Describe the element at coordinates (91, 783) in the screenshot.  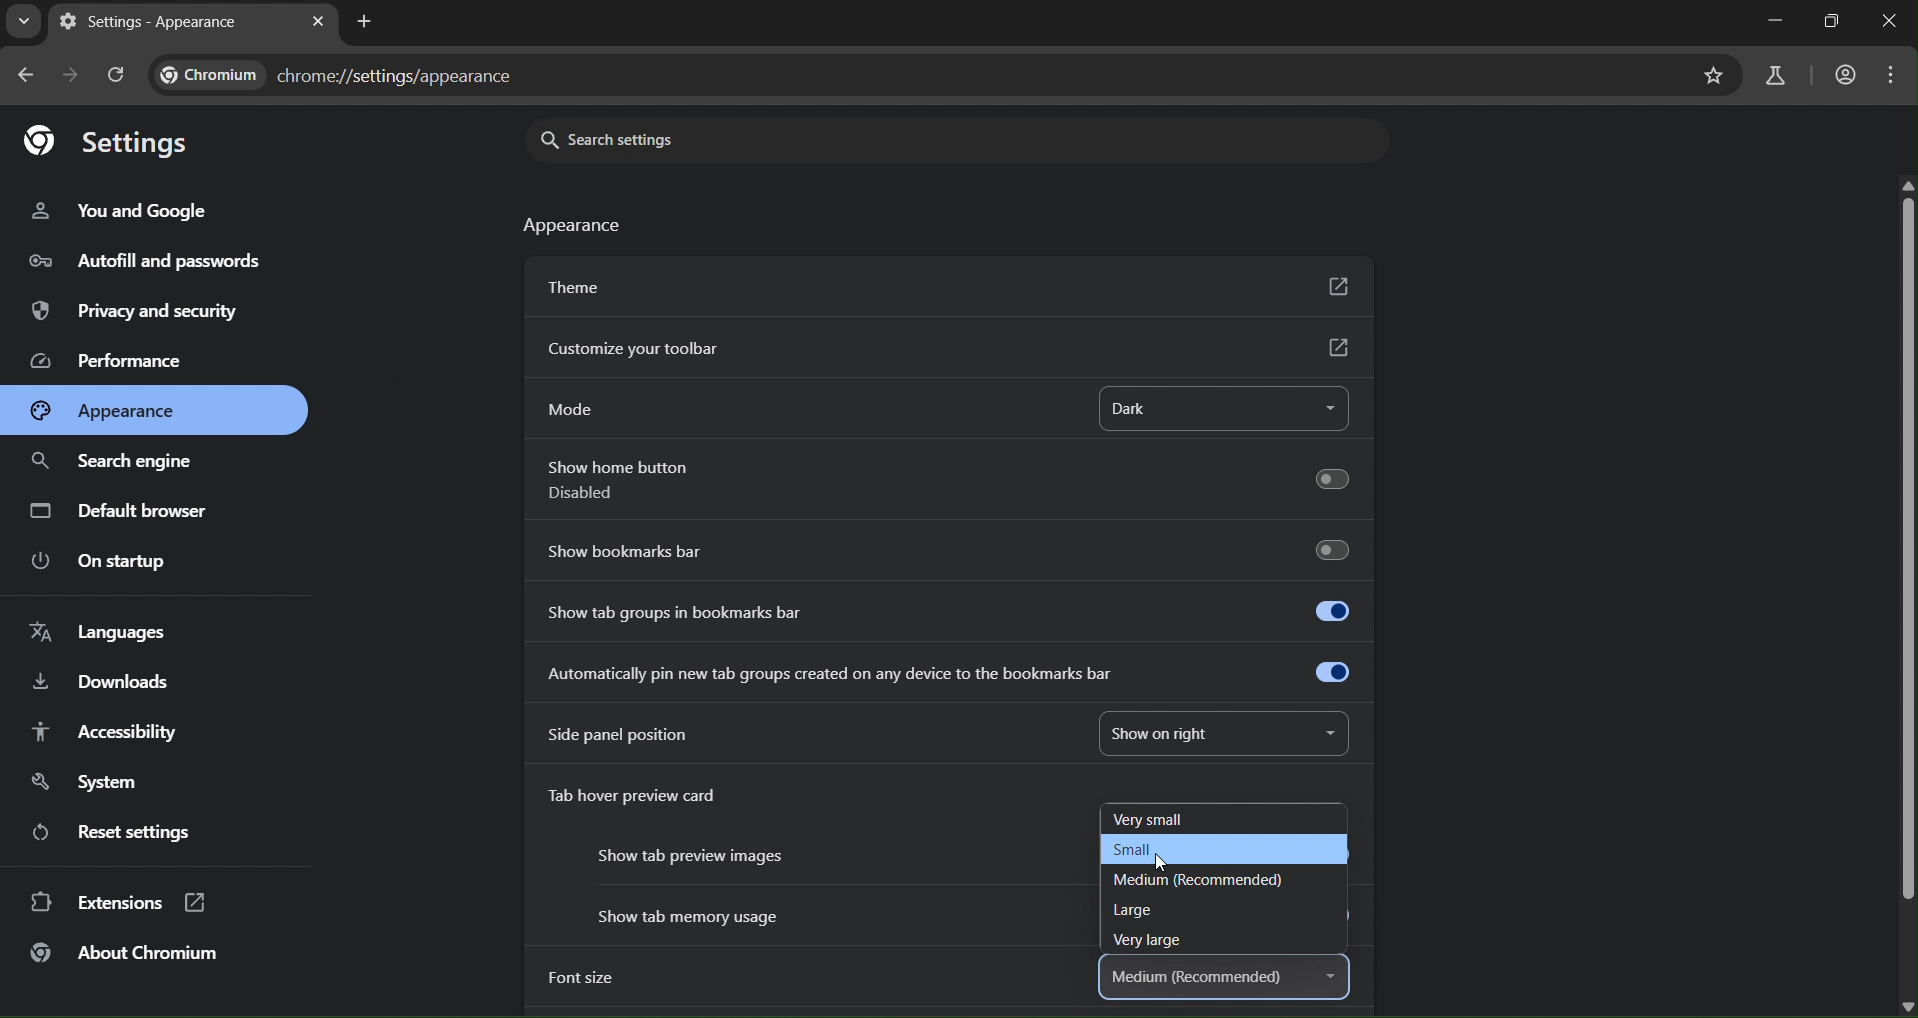
I see `system` at that location.